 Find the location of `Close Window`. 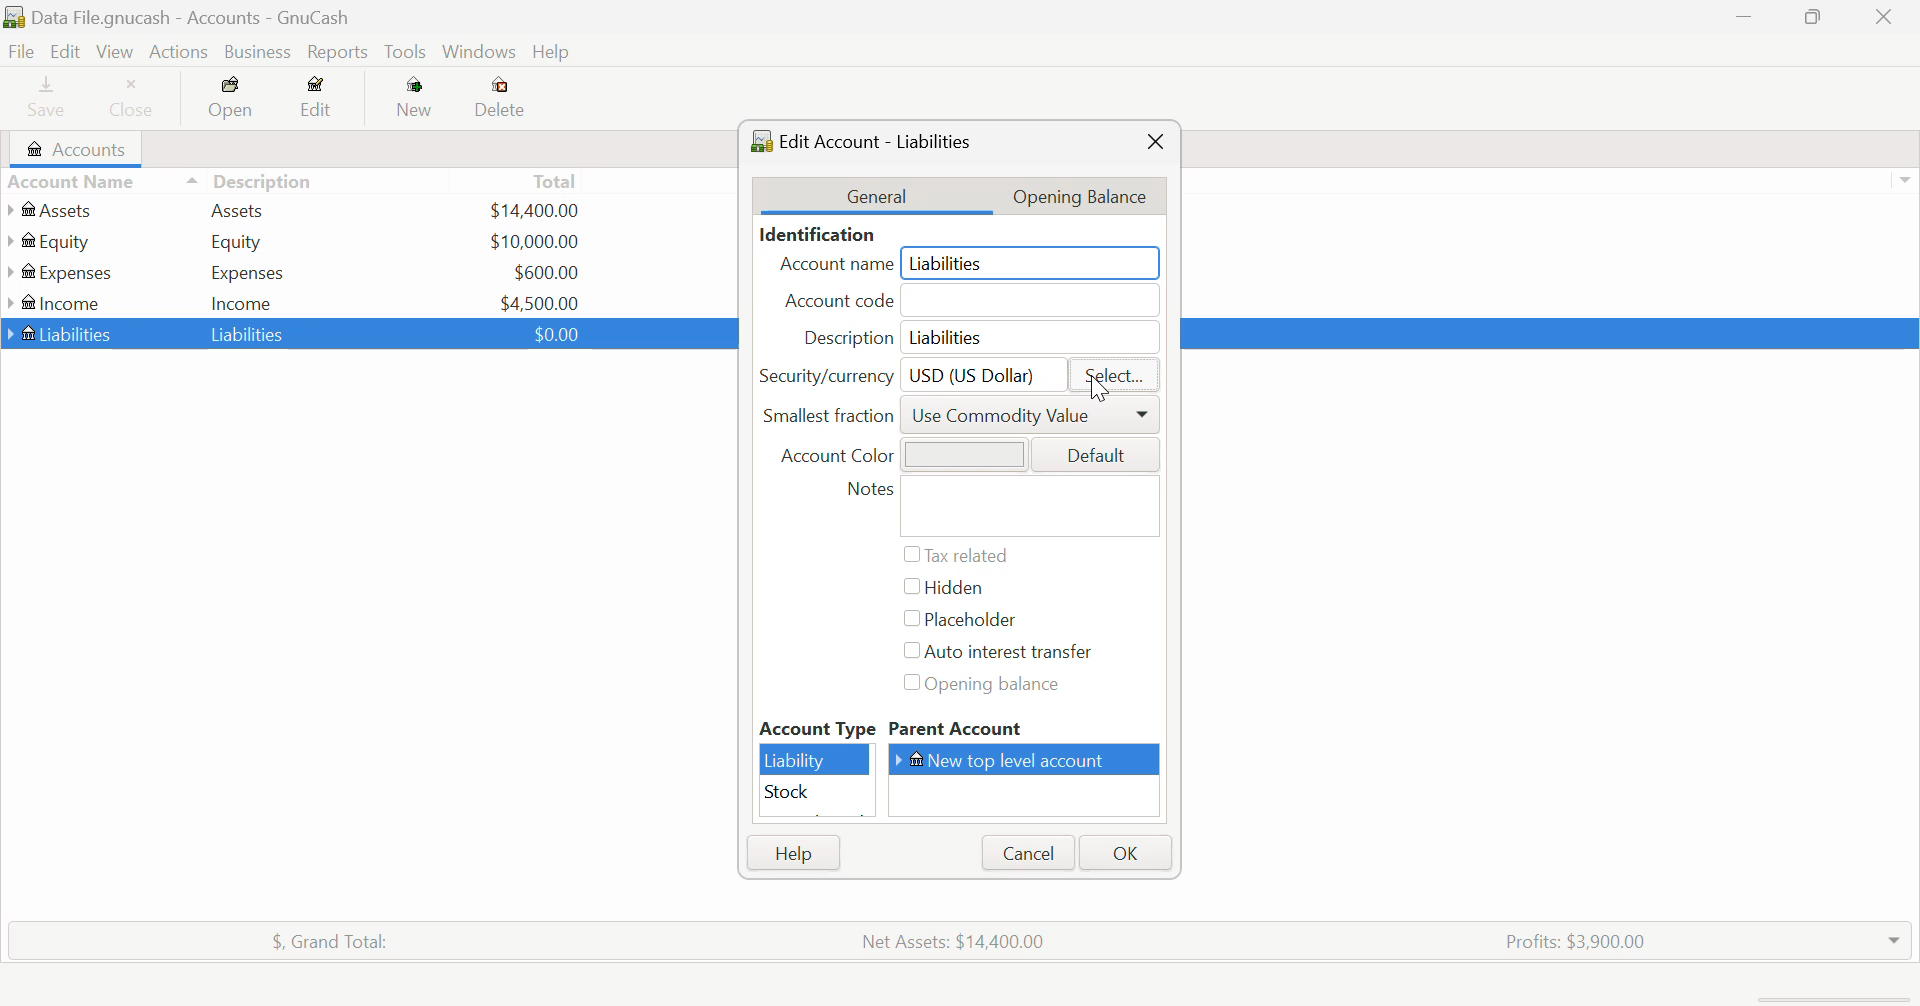

Close Window is located at coordinates (1154, 142).